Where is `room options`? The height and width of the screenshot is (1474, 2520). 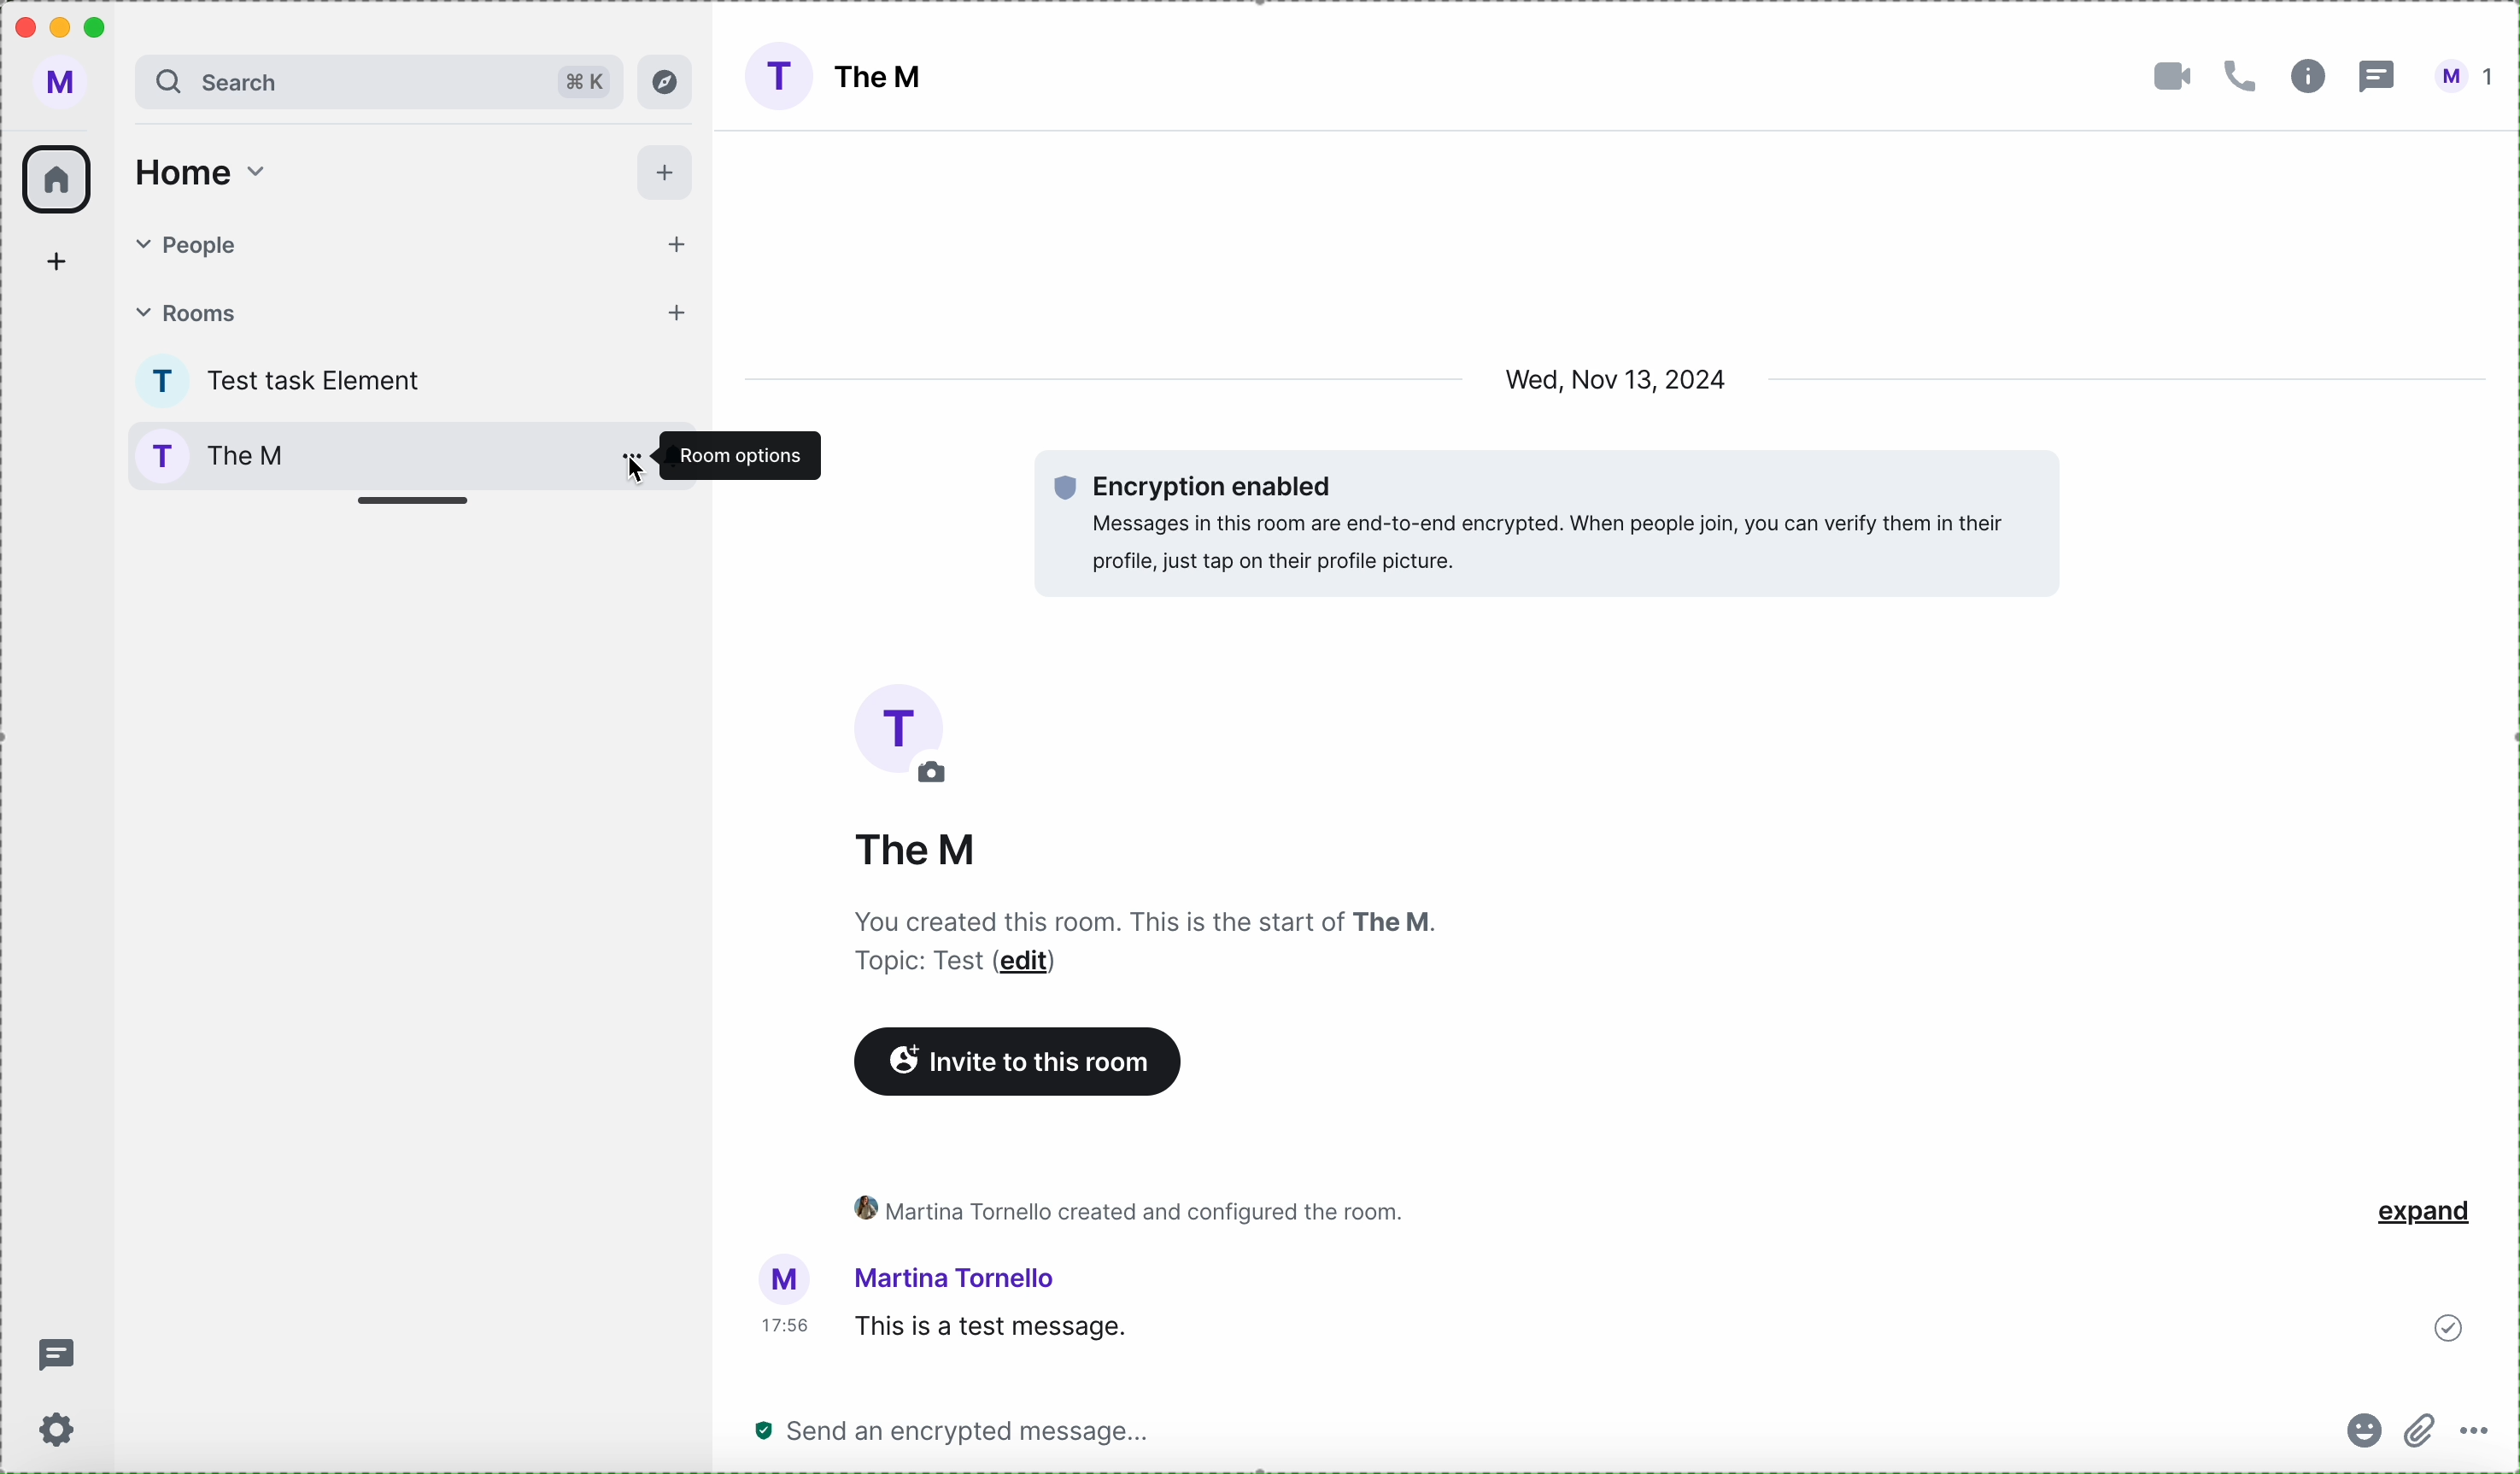 room options is located at coordinates (746, 457).